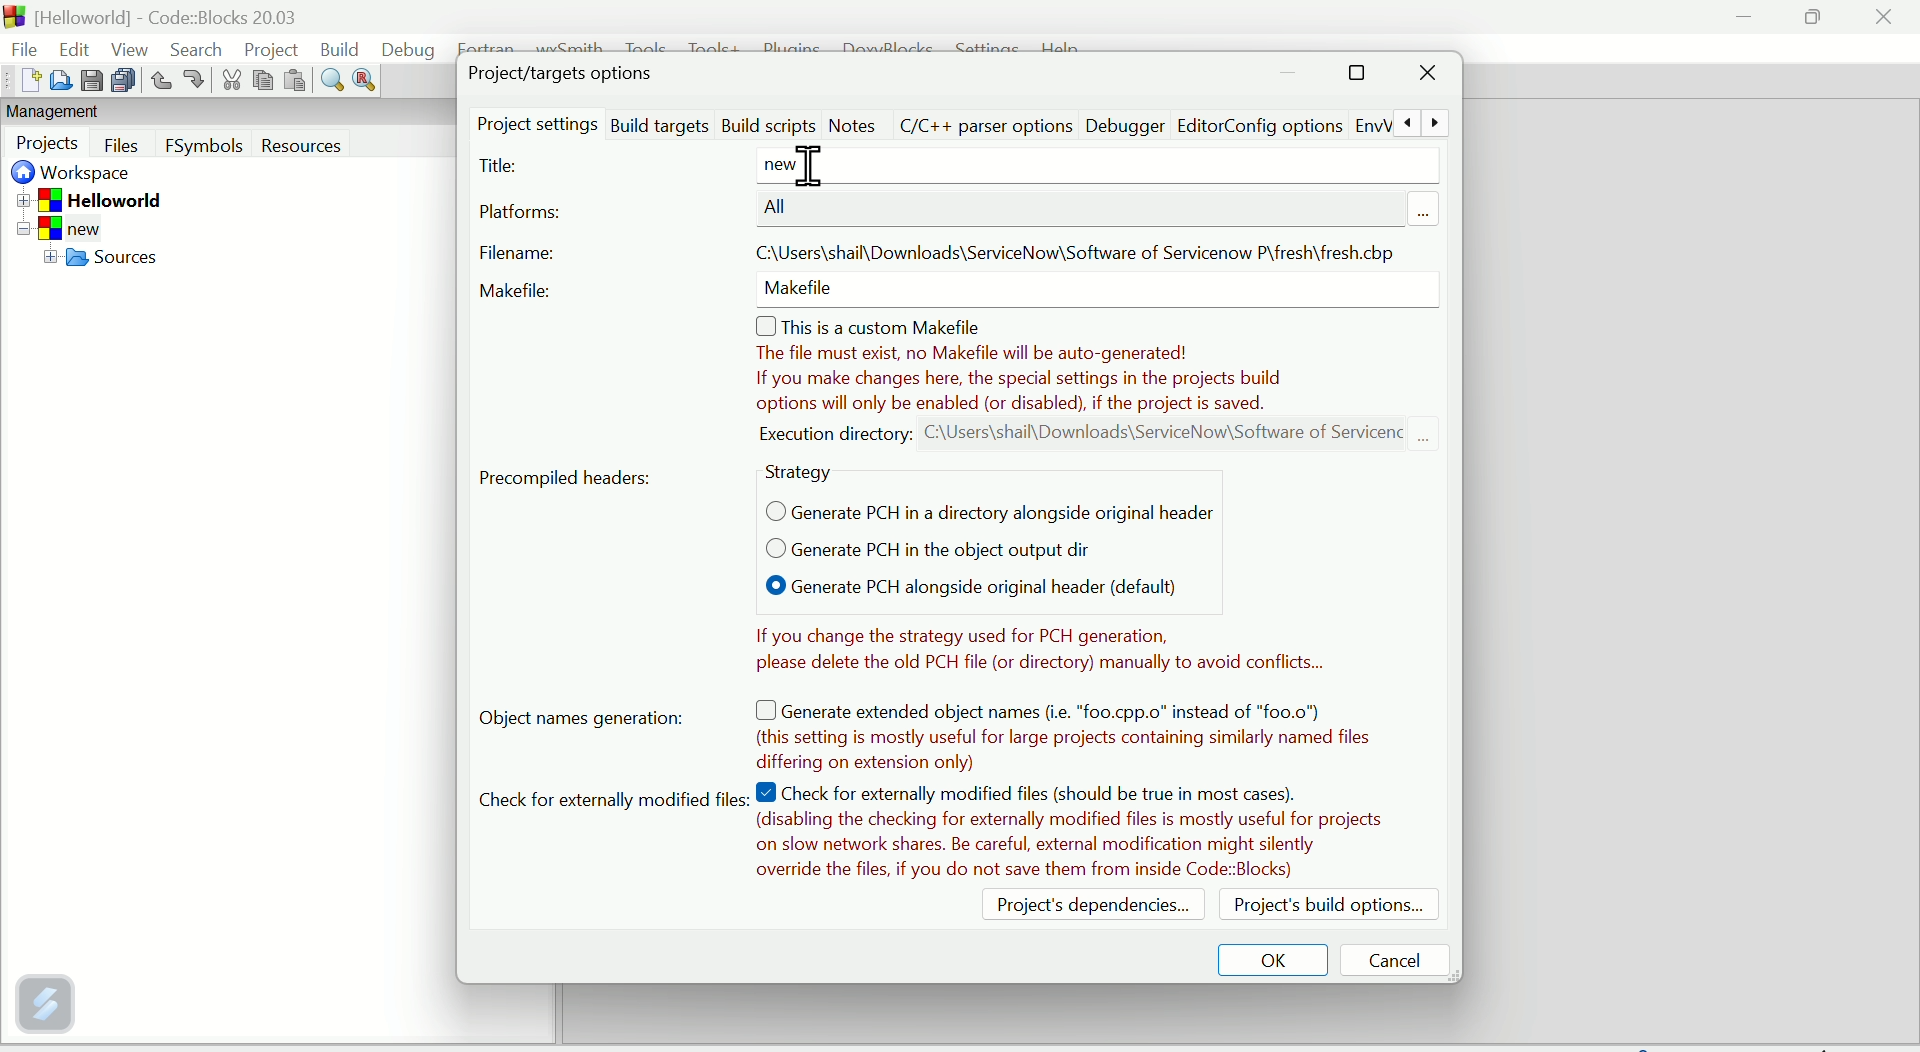 This screenshot has height=1052, width=1920. I want to click on Make file, so click(520, 291).